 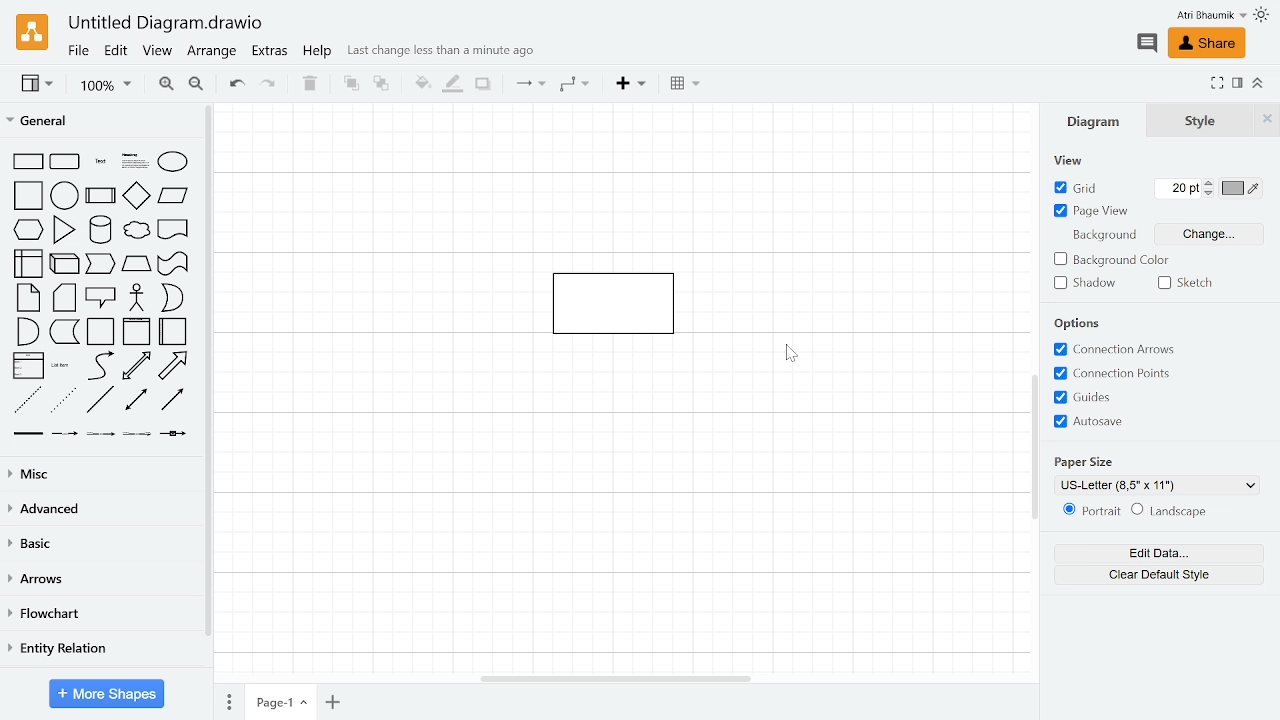 I want to click on Options, so click(x=1078, y=325).